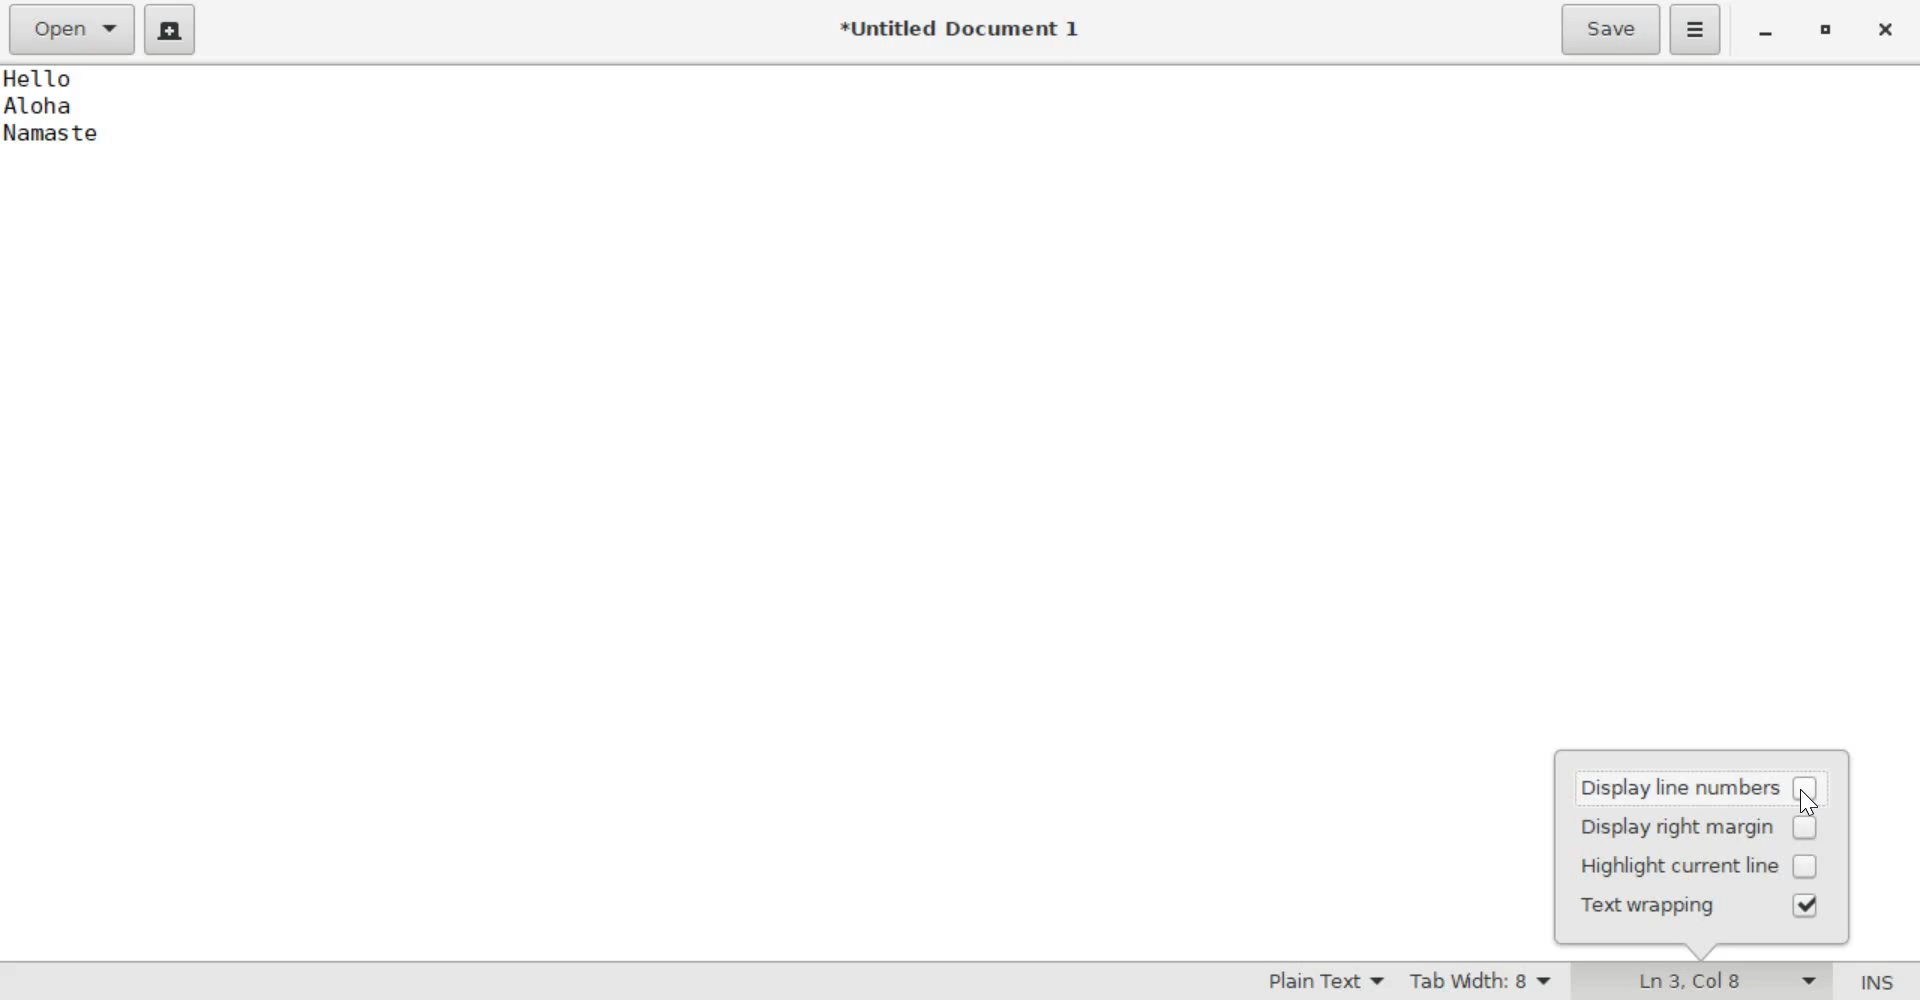  I want to click on display line numbers, so click(1698, 785).